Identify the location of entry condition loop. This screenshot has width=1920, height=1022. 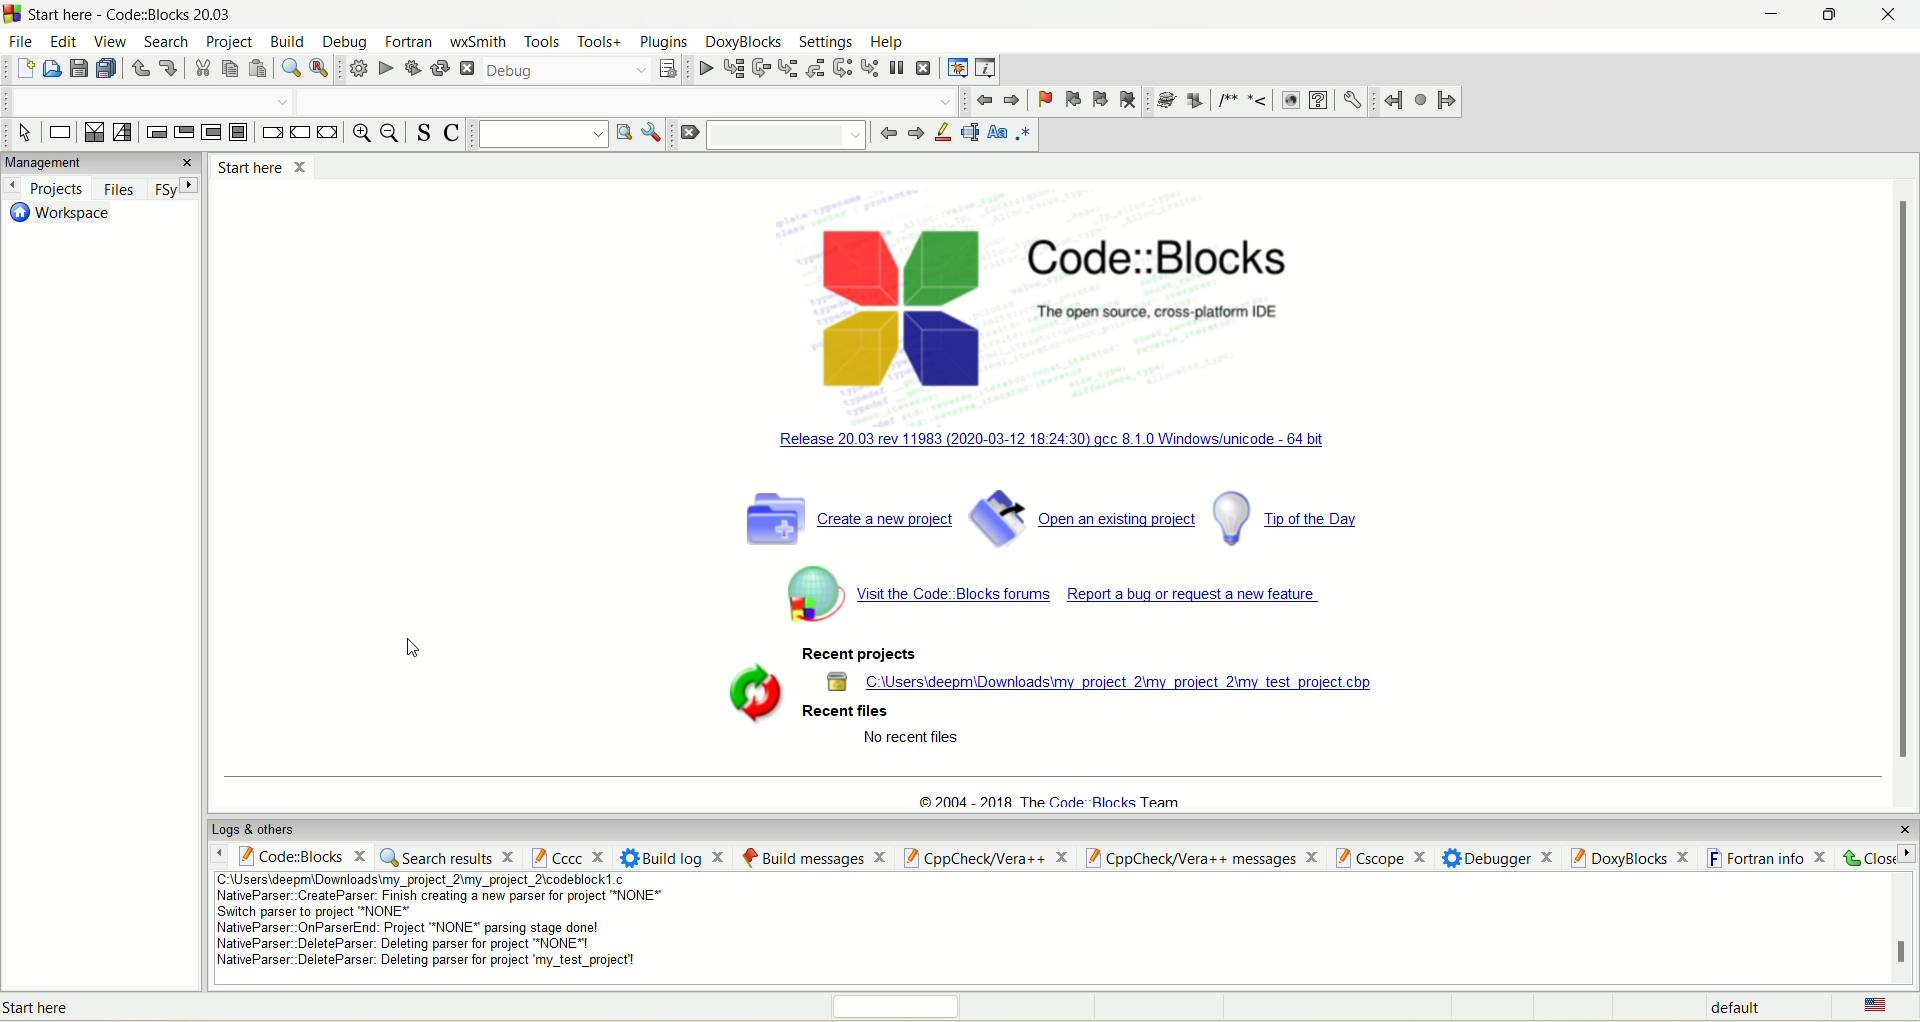
(156, 132).